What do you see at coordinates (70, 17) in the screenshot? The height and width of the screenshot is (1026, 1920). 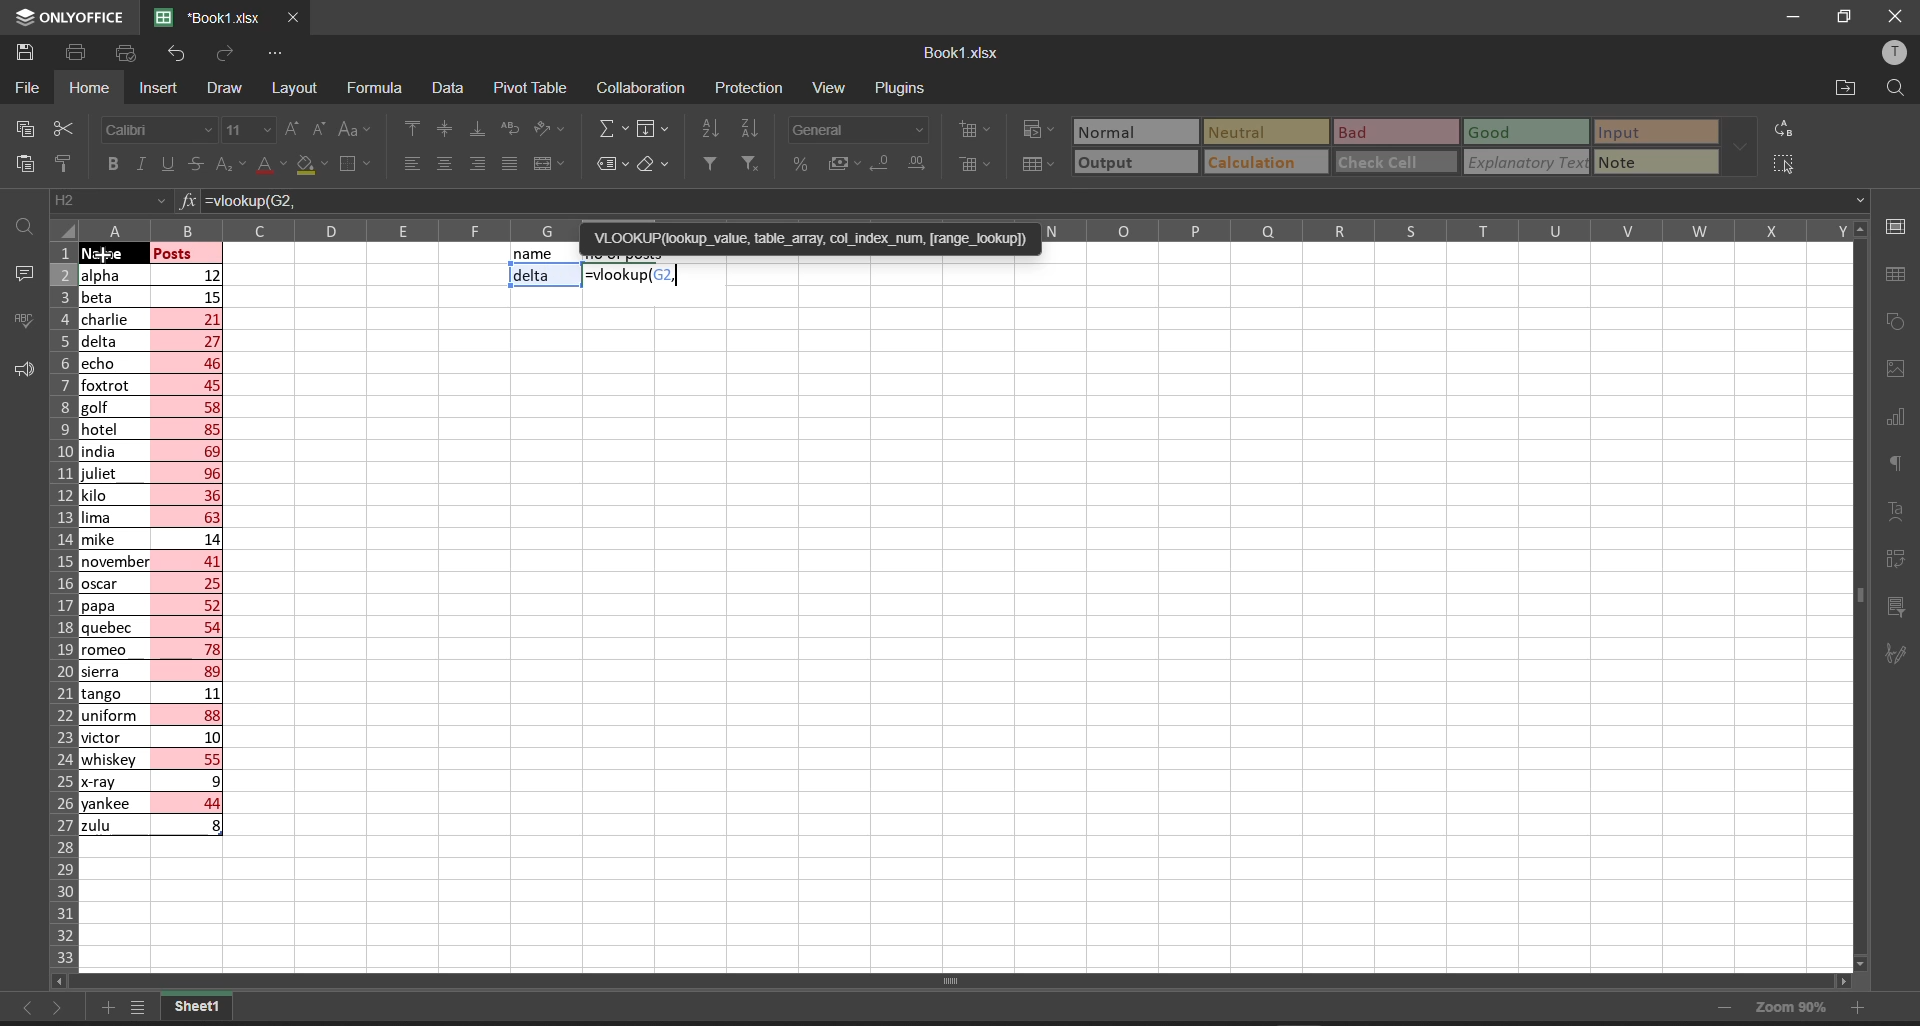 I see `onlyoffice` at bounding box center [70, 17].